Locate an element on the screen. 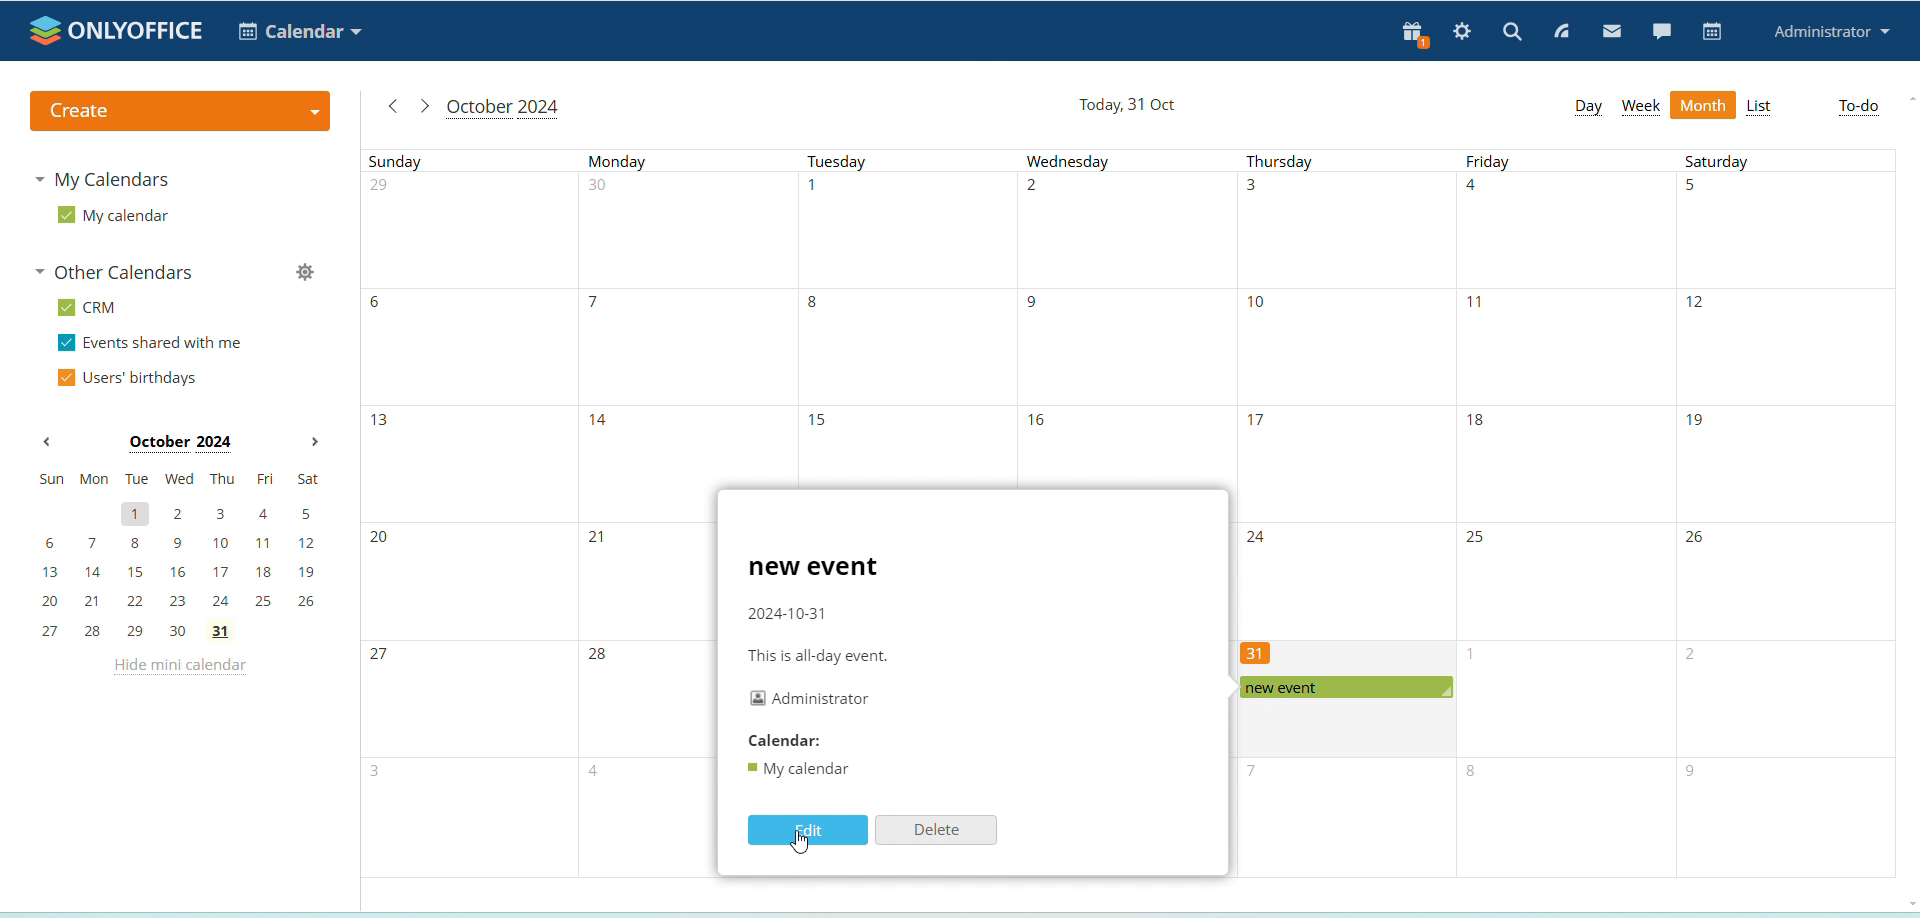 Image resolution: width=1920 pixels, height=918 pixels. event from calendar is located at coordinates (804, 770).